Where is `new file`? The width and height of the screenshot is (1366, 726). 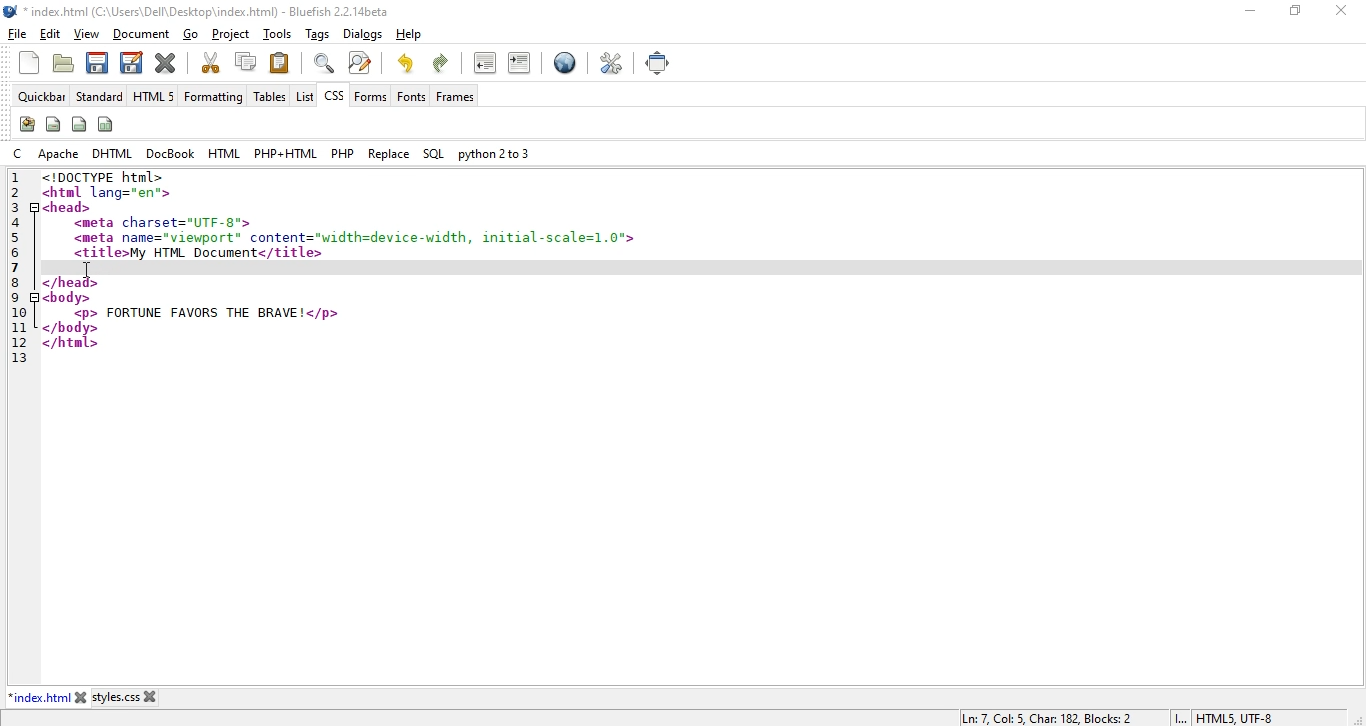 new file is located at coordinates (31, 63).